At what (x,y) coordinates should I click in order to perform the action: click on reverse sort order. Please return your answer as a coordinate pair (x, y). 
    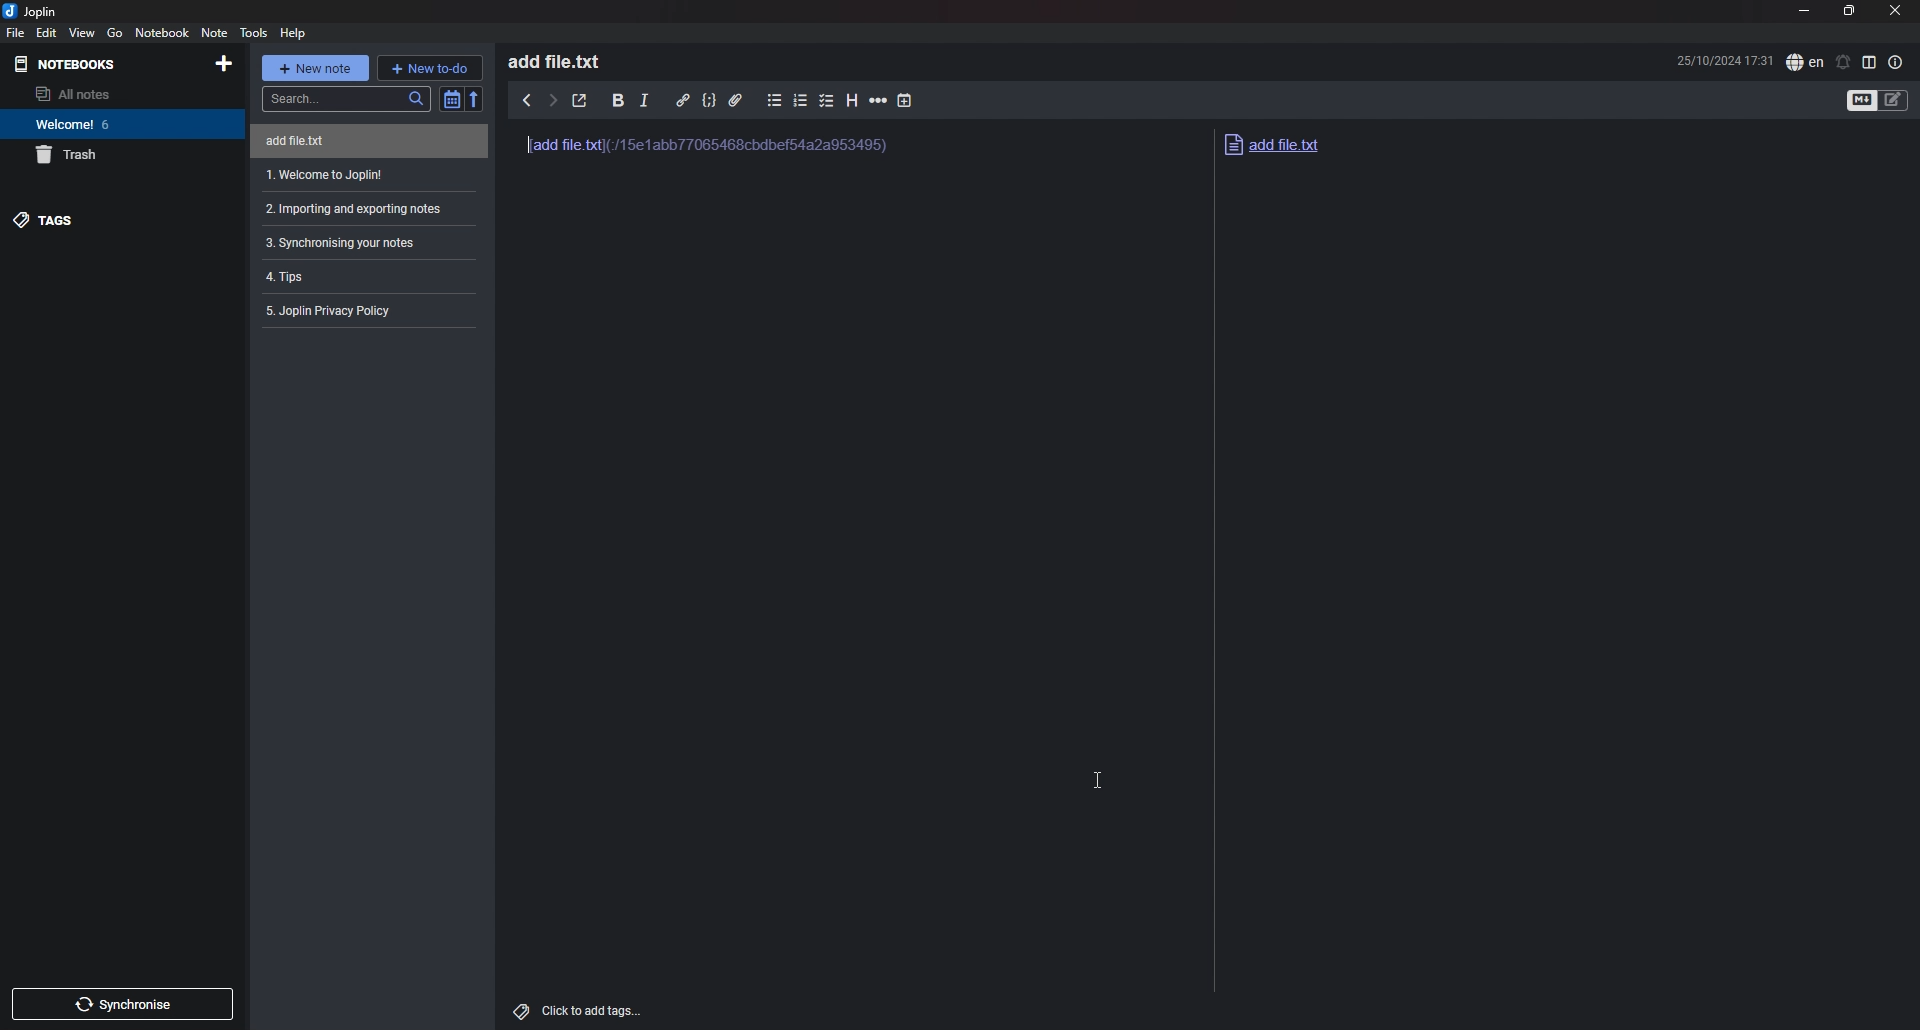
    Looking at the image, I should click on (476, 100).